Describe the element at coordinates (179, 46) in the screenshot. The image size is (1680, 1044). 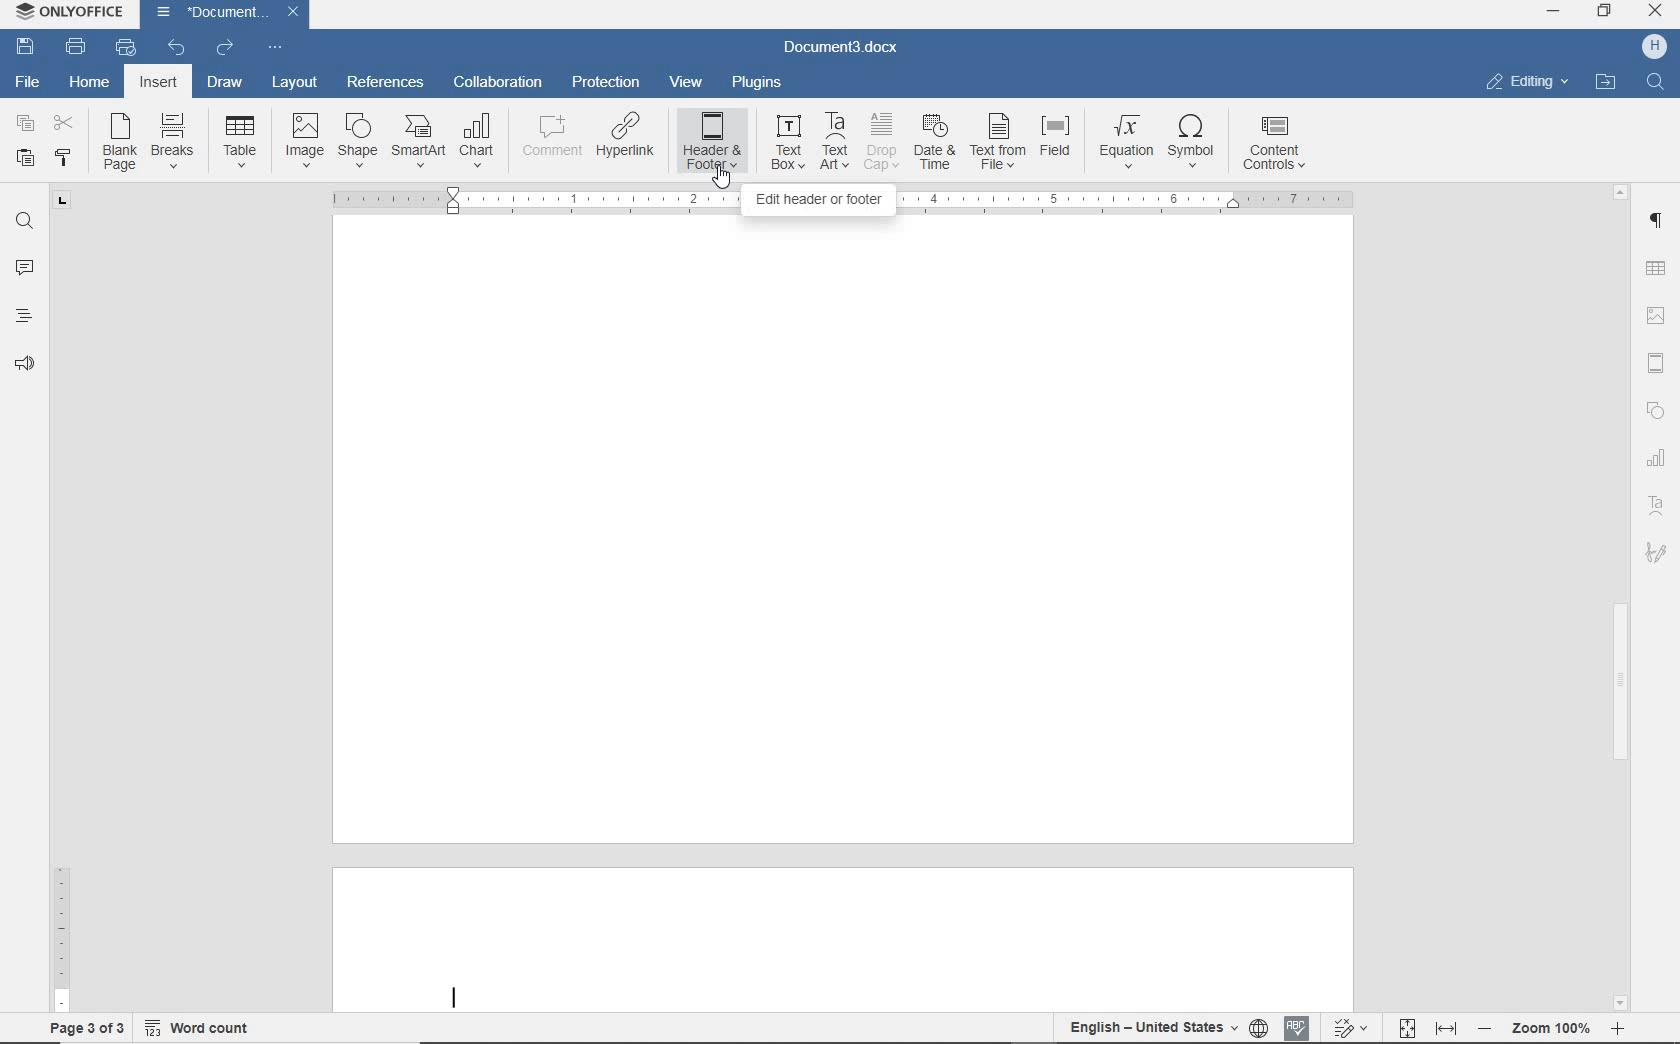
I see `UNDO` at that location.